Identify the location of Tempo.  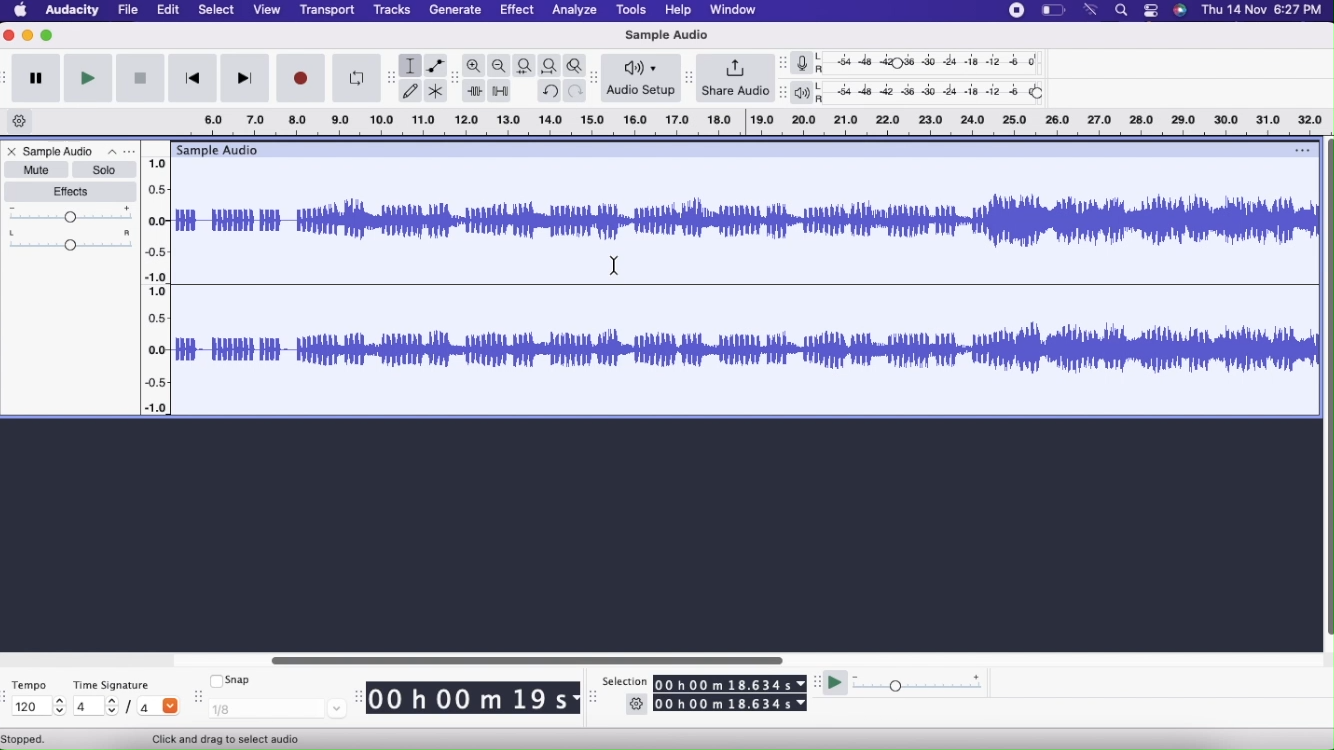
(31, 686).